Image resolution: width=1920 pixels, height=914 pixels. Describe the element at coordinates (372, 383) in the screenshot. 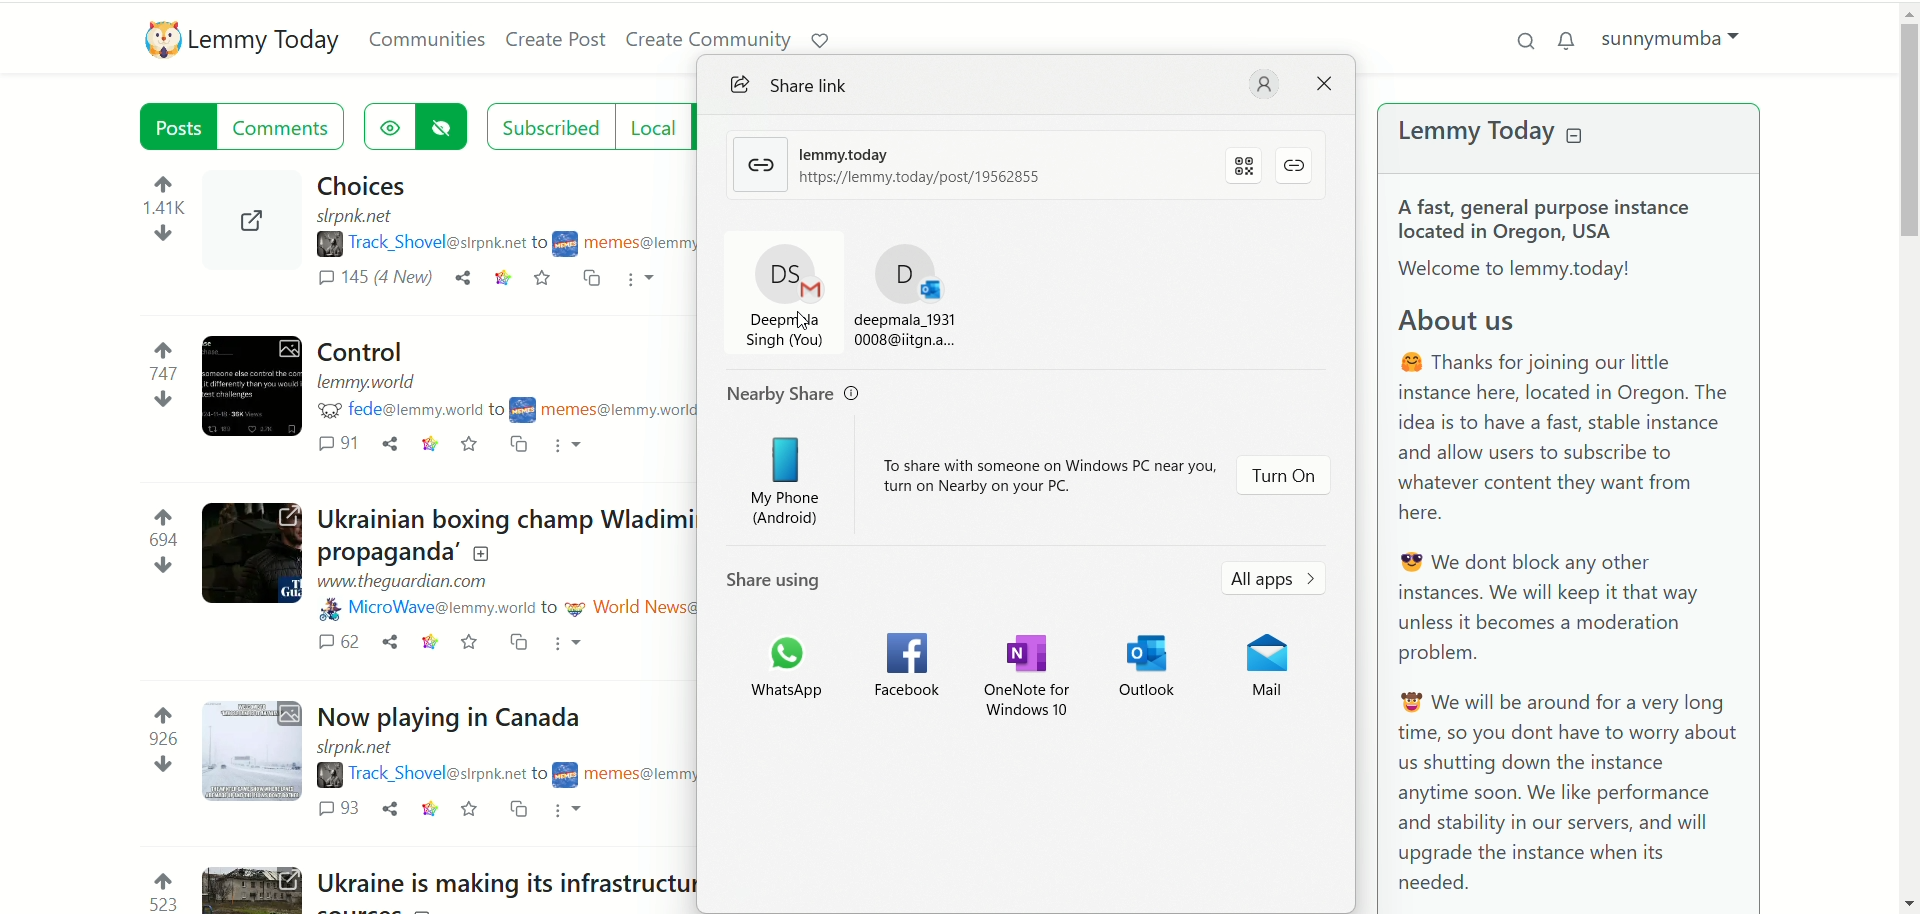

I see `URL` at that location.